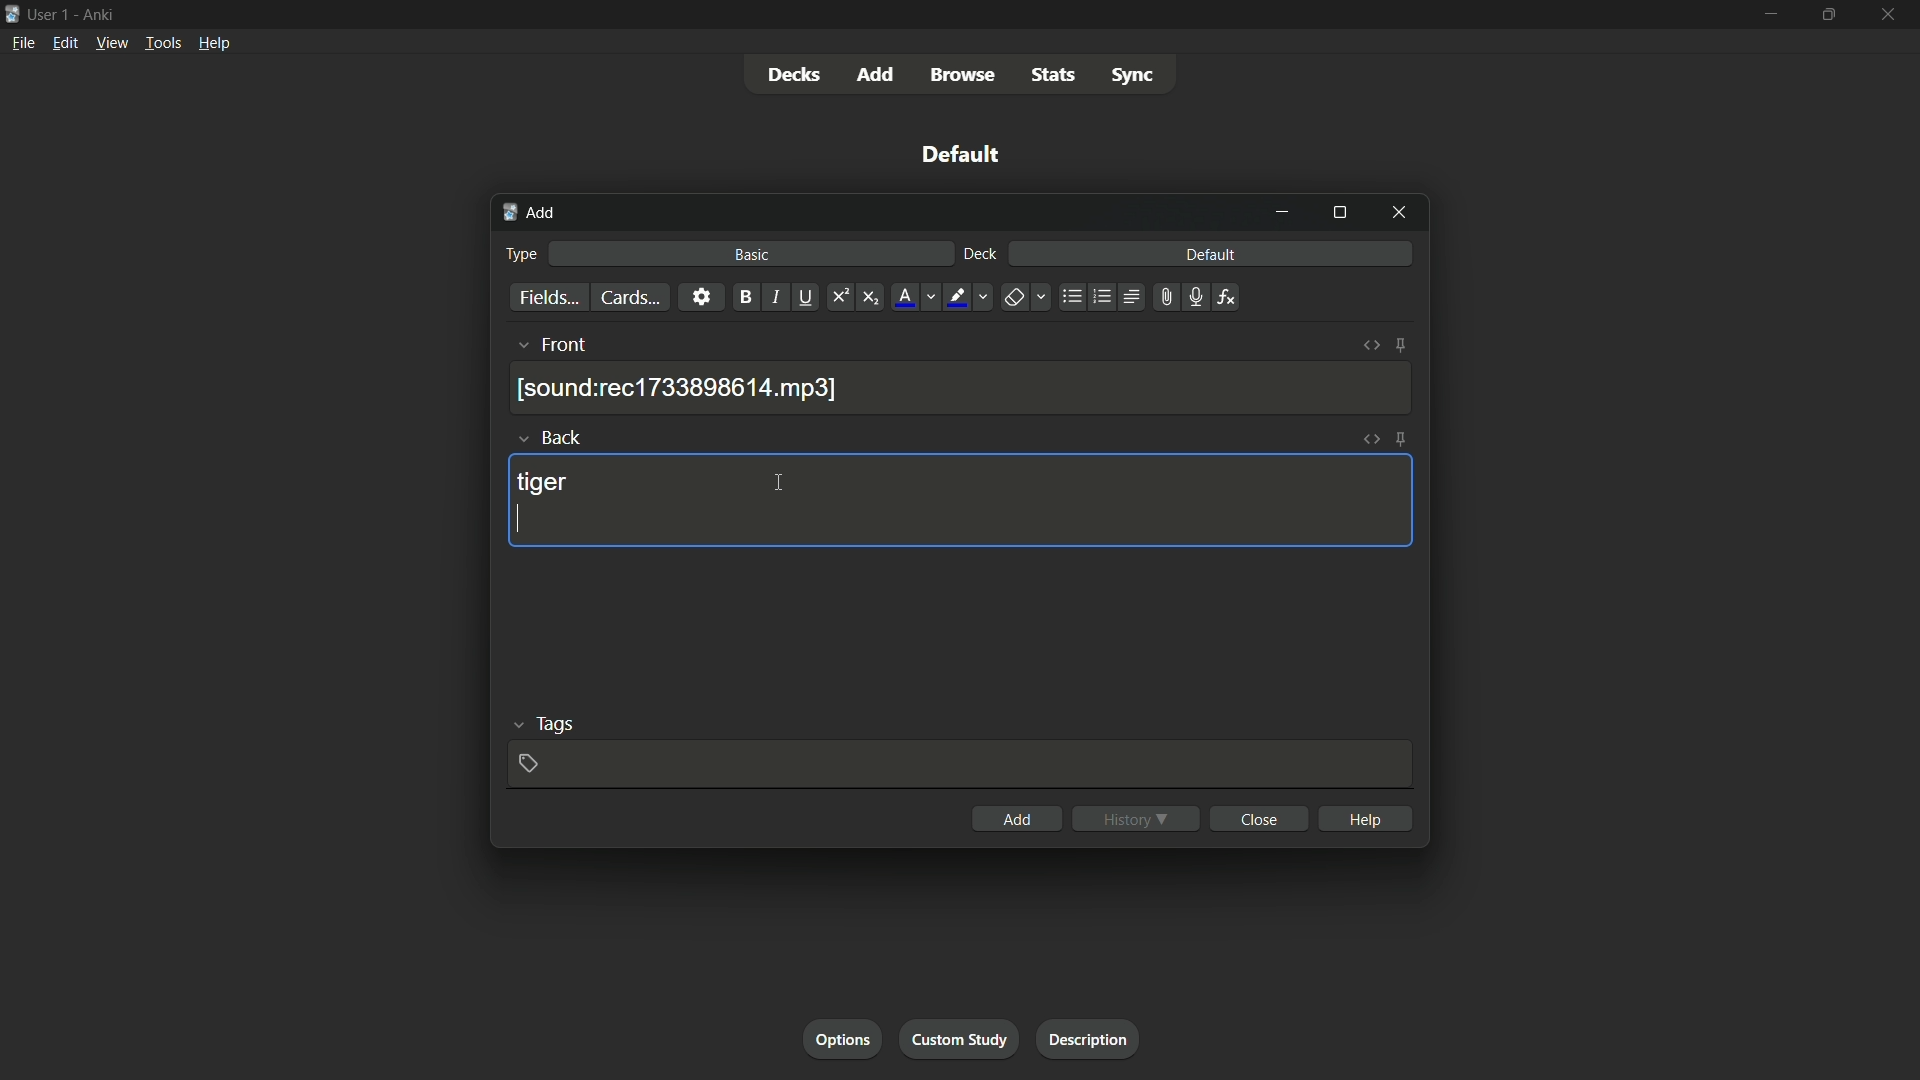 The image size is (1920, 1080). Describe the element at coordinates (979, 255) in the screenshot. I see `deck` at that location.